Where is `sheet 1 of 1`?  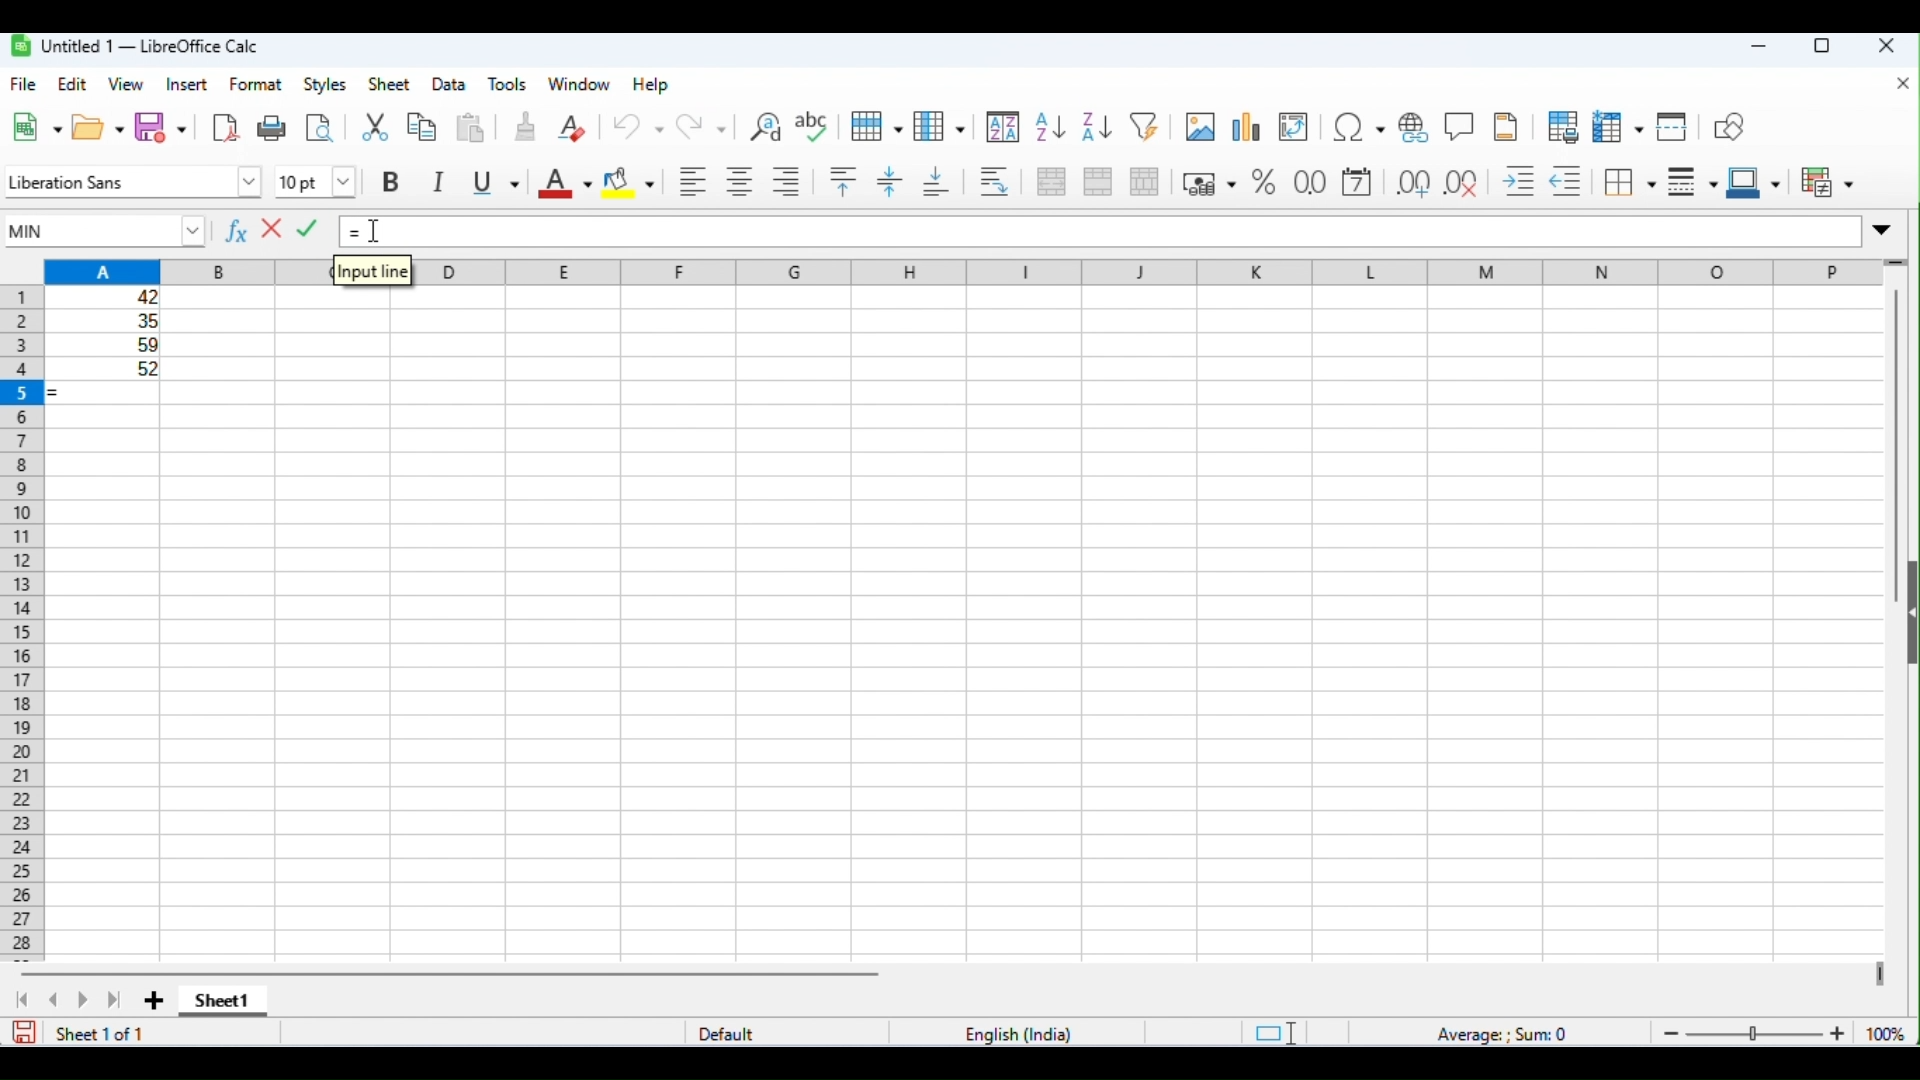
sheet 1 of 1 is located at coordinates (104, 1033).